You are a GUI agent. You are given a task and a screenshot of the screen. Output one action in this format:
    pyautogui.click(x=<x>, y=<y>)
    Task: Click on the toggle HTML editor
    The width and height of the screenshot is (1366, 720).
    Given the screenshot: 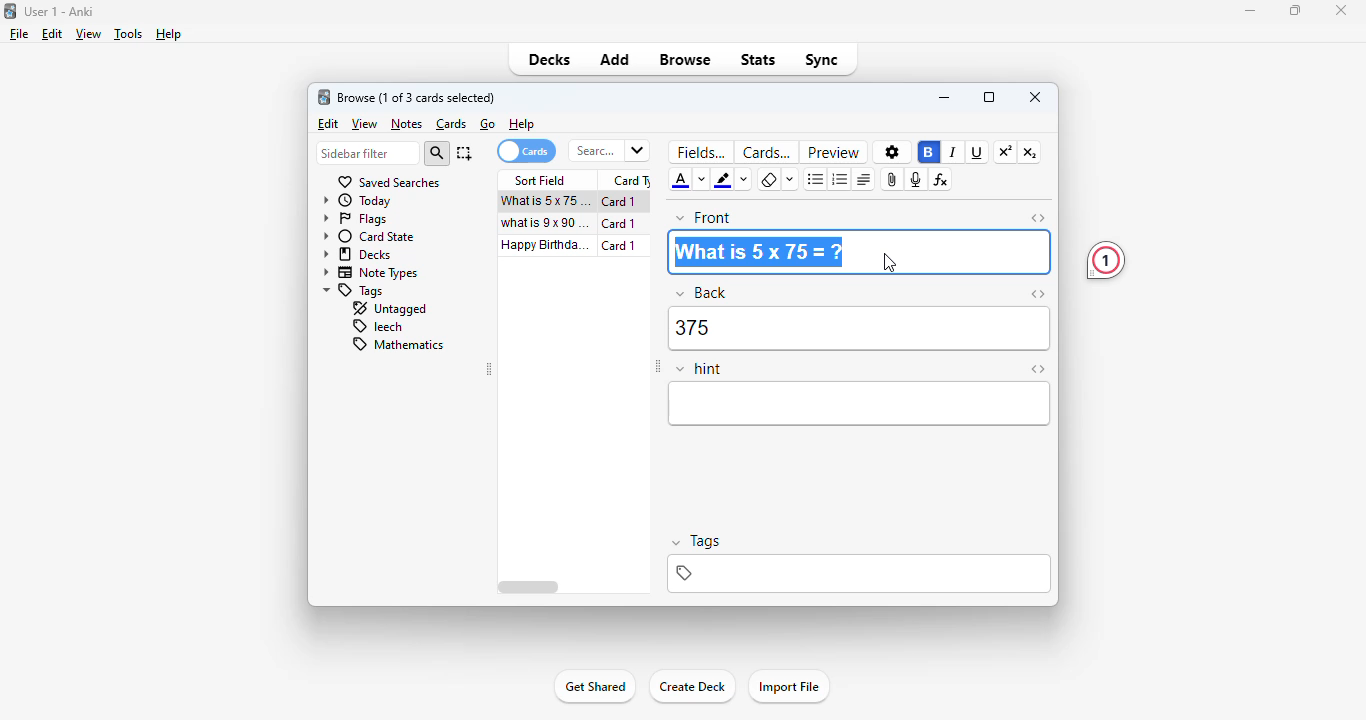 What is the action you would take?
    pyautogui.click(x=1037, y=295)
    